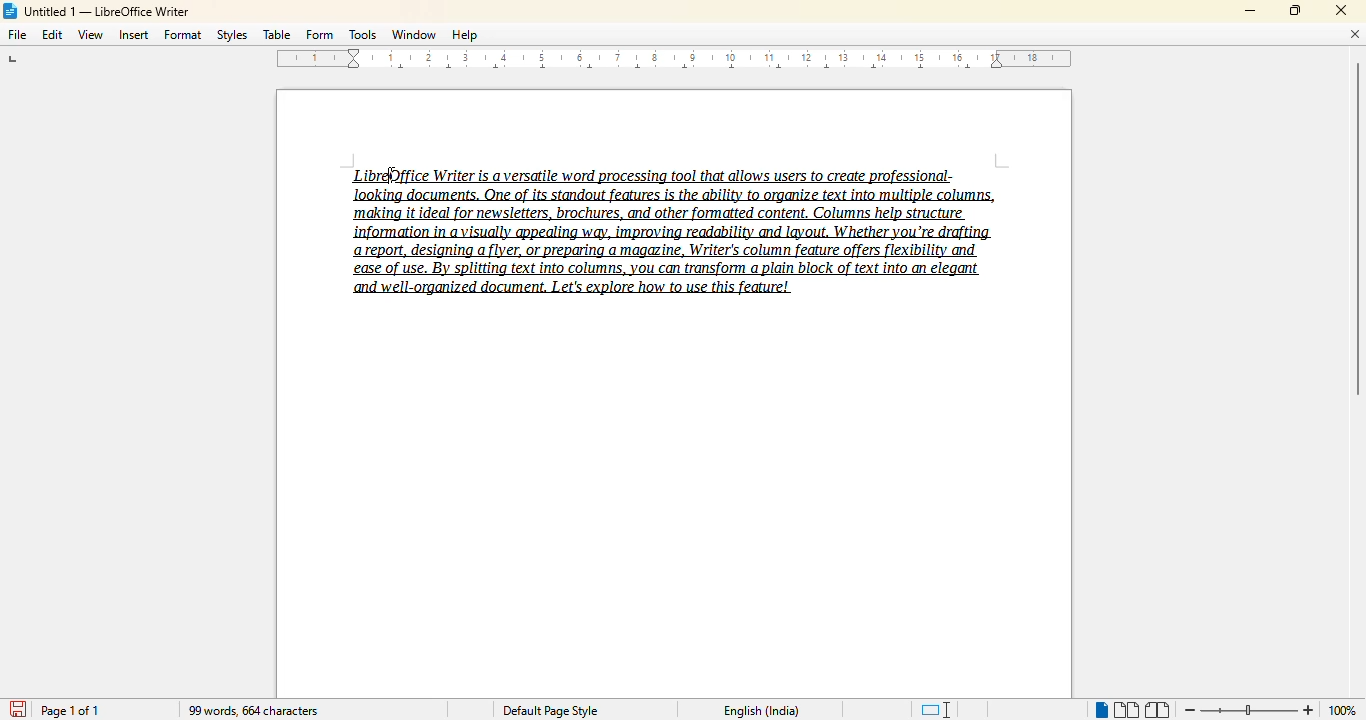  I want to click on single page view, so click(1097, 710).